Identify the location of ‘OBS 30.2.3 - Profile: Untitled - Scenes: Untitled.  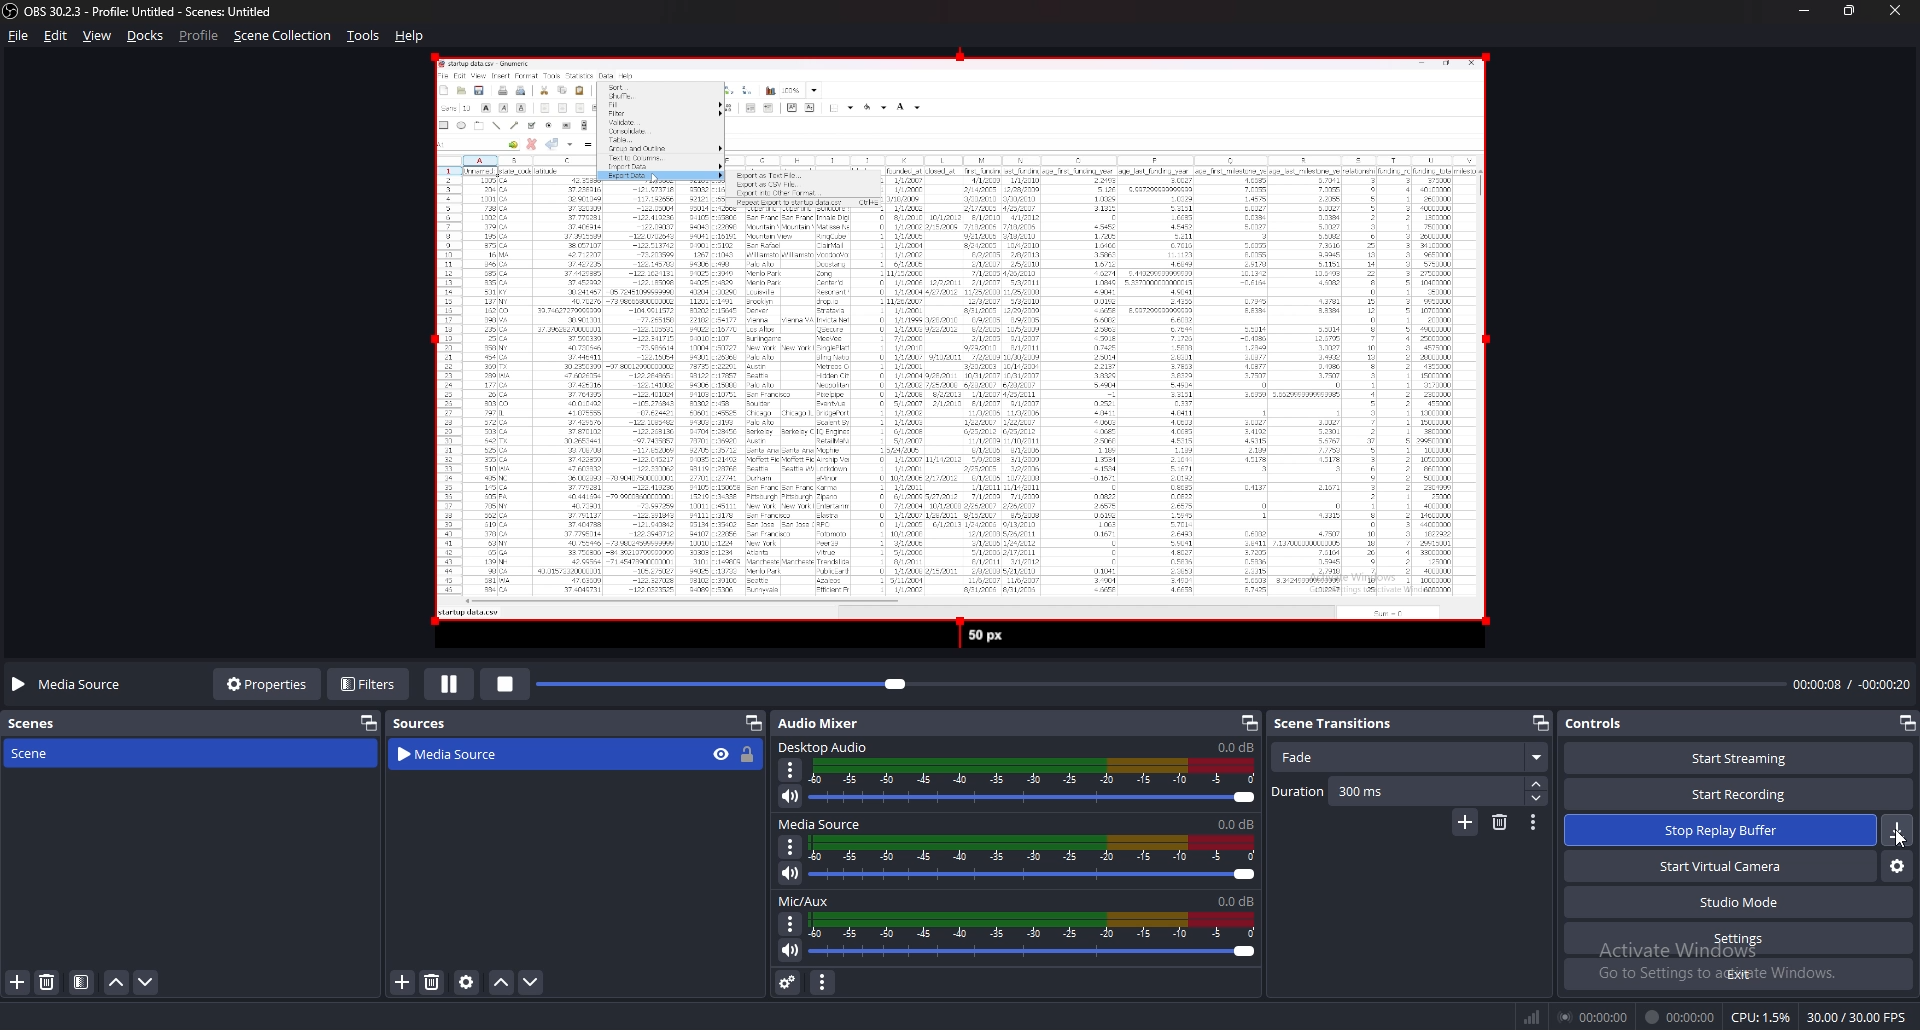
(156, 11).